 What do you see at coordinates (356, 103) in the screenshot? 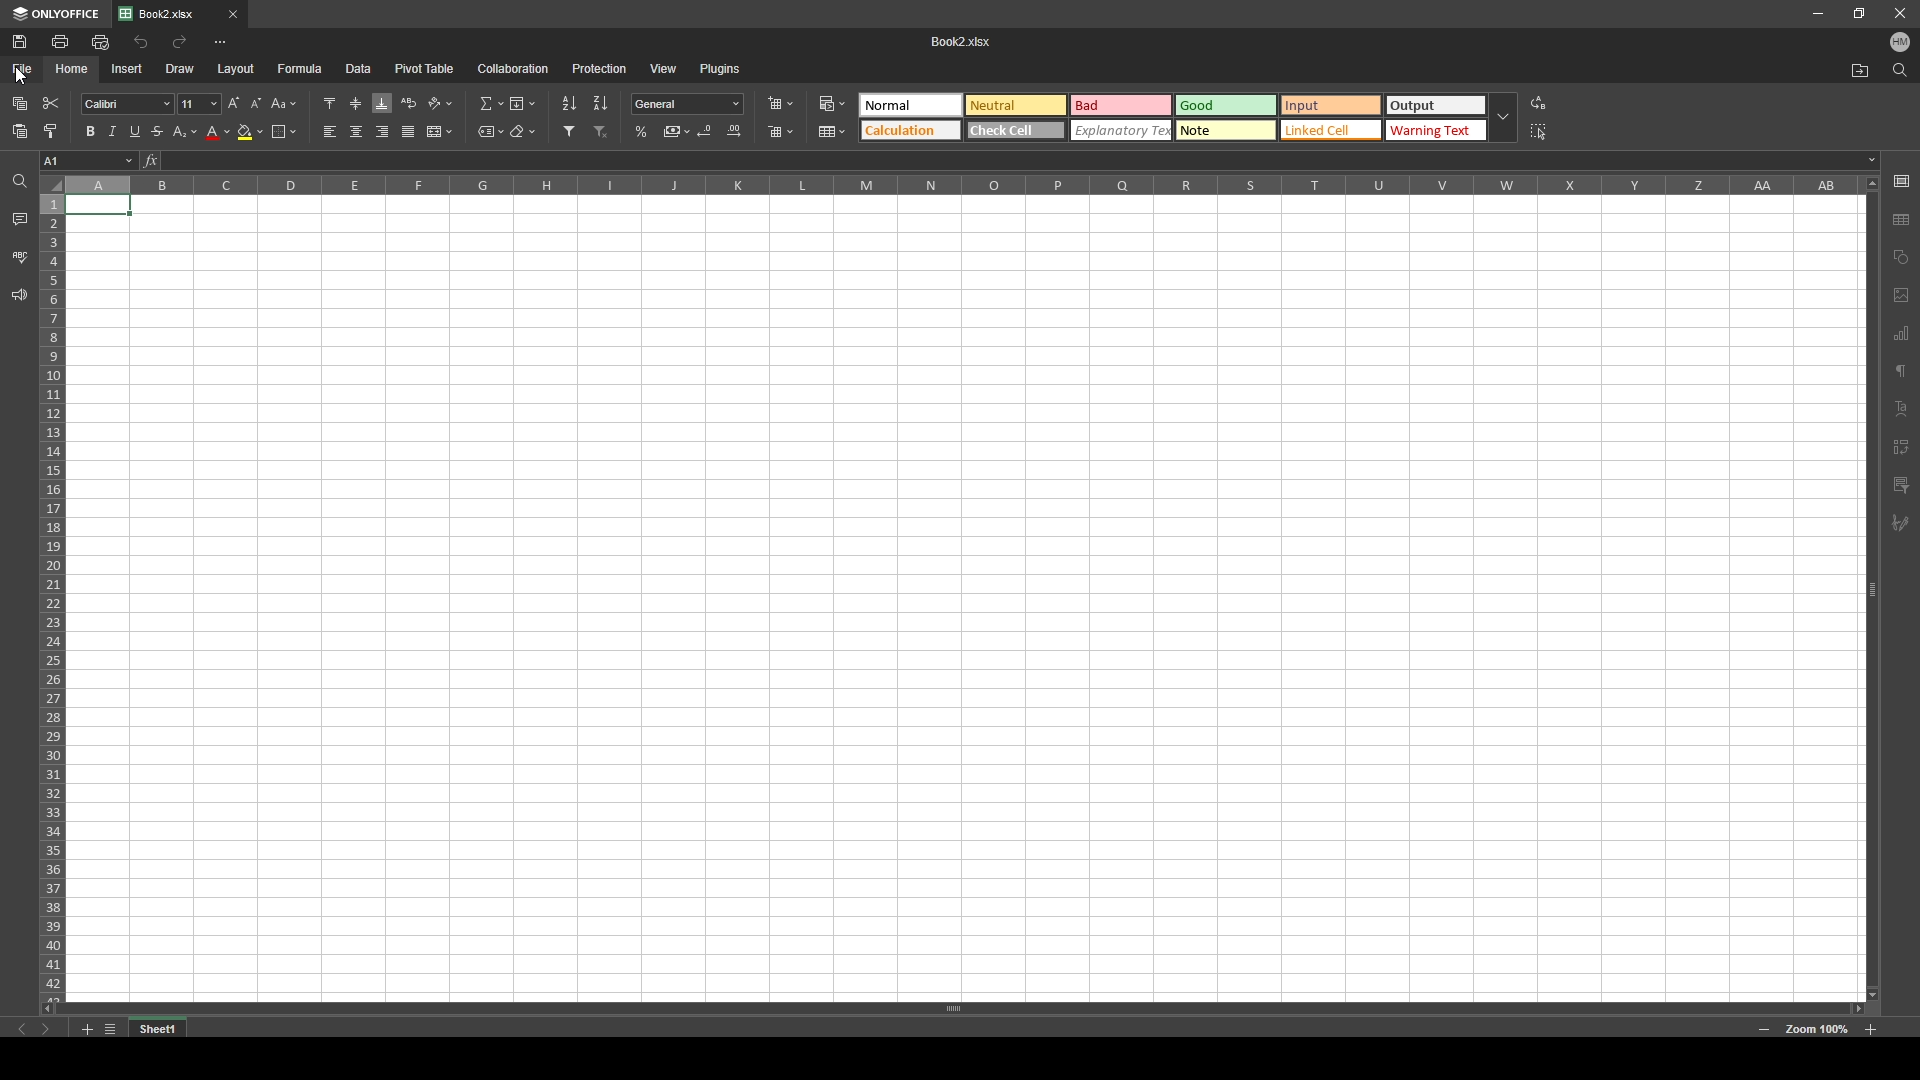
I see `align middle` at bounding box center [356, 103].